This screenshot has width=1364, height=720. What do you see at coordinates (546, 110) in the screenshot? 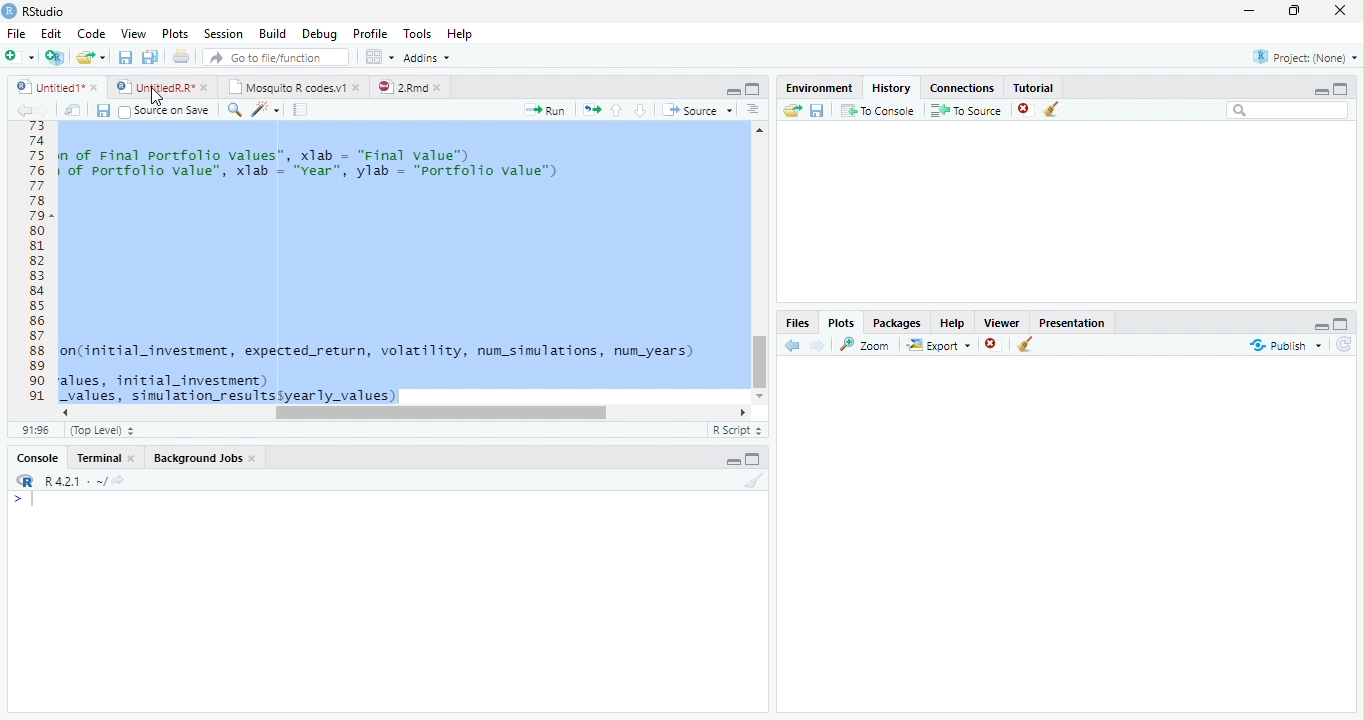
I see `Run` at bounding box center [546, 110].